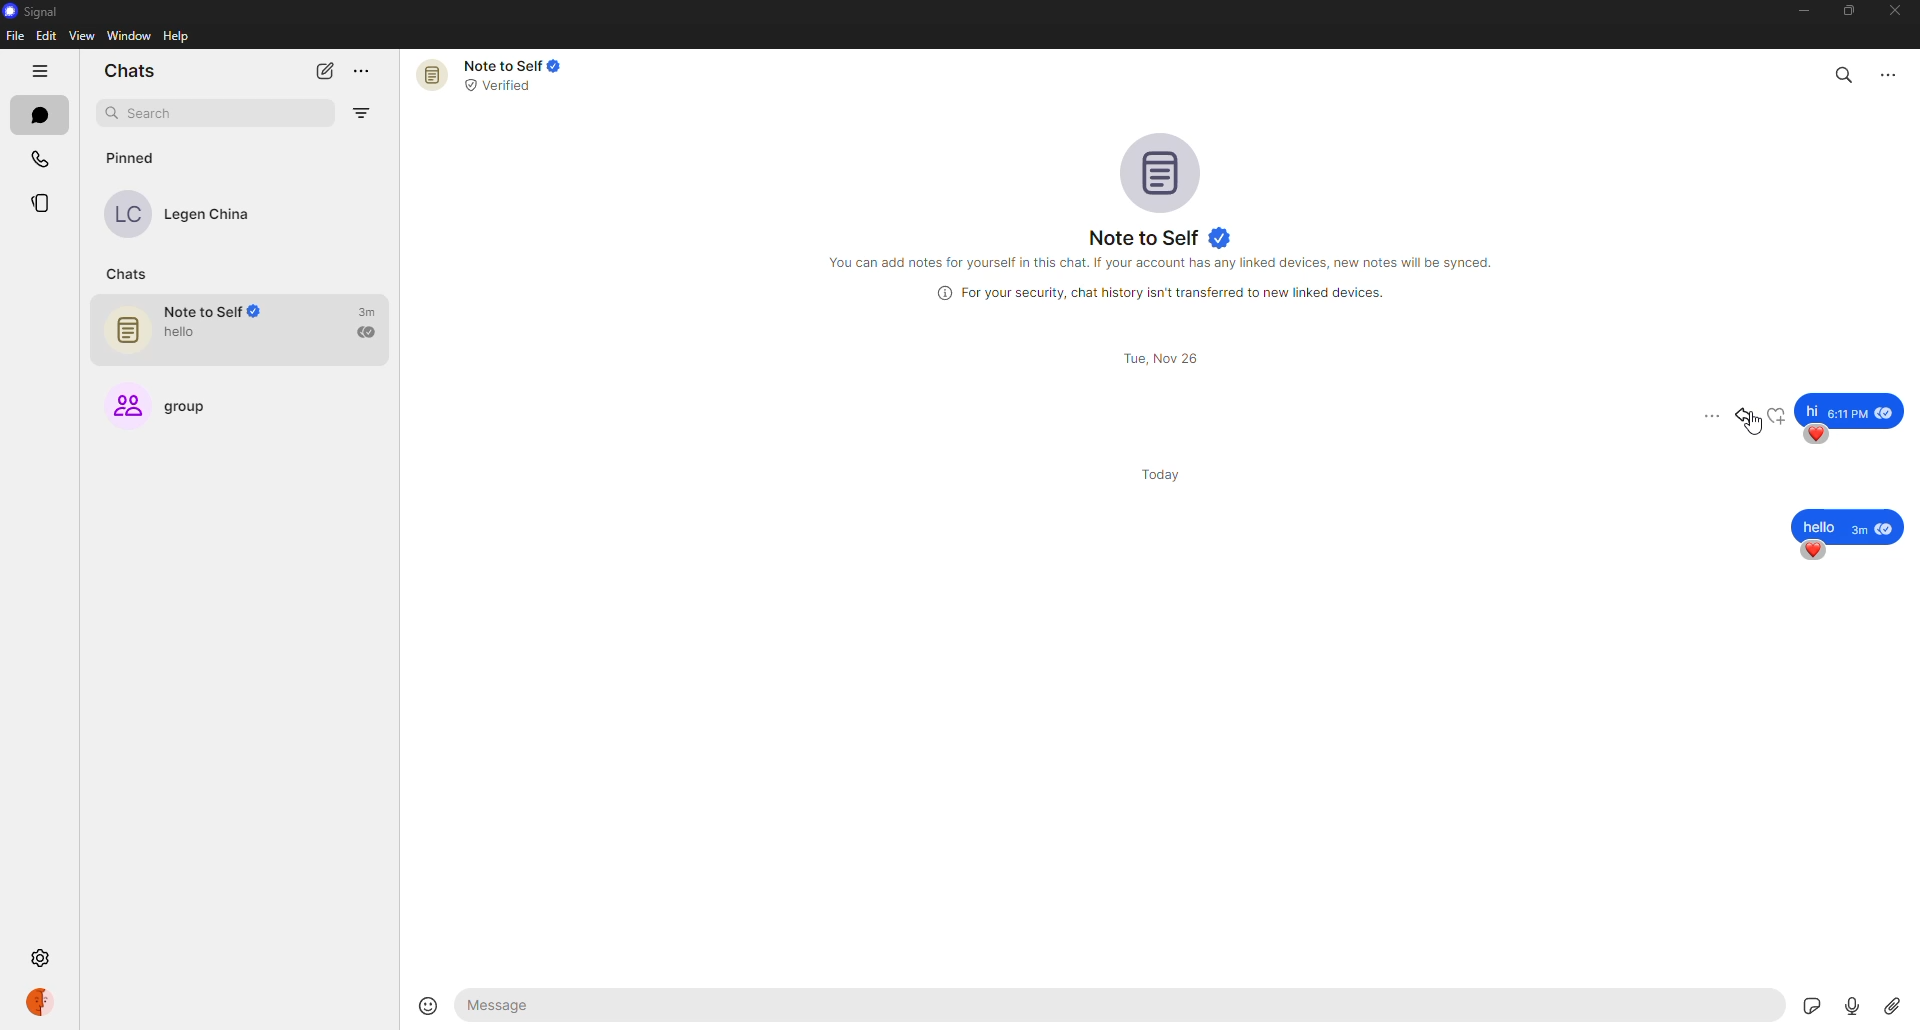 The image size is (1920, 1030). I want to click on info, so click(1161, 291).